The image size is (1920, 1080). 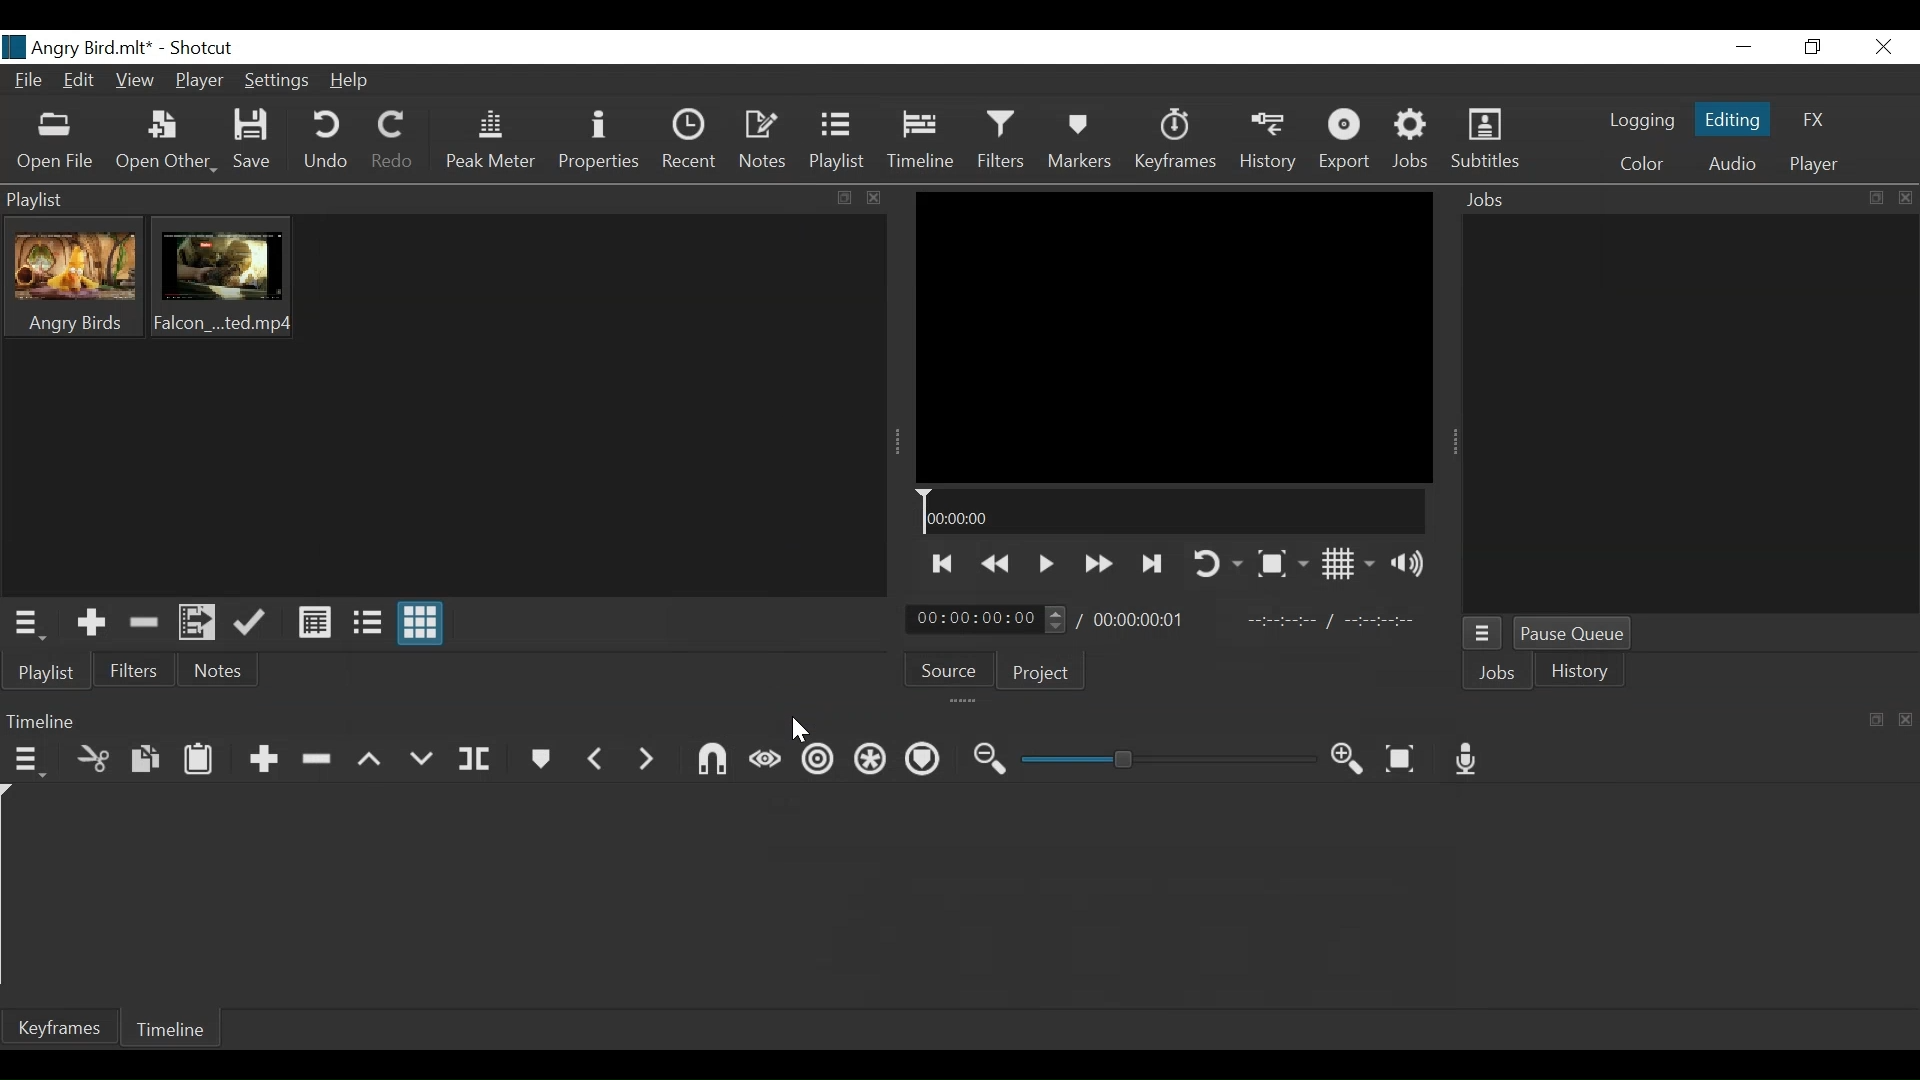 I want to click on Markers, so click(x=1082, y=141).